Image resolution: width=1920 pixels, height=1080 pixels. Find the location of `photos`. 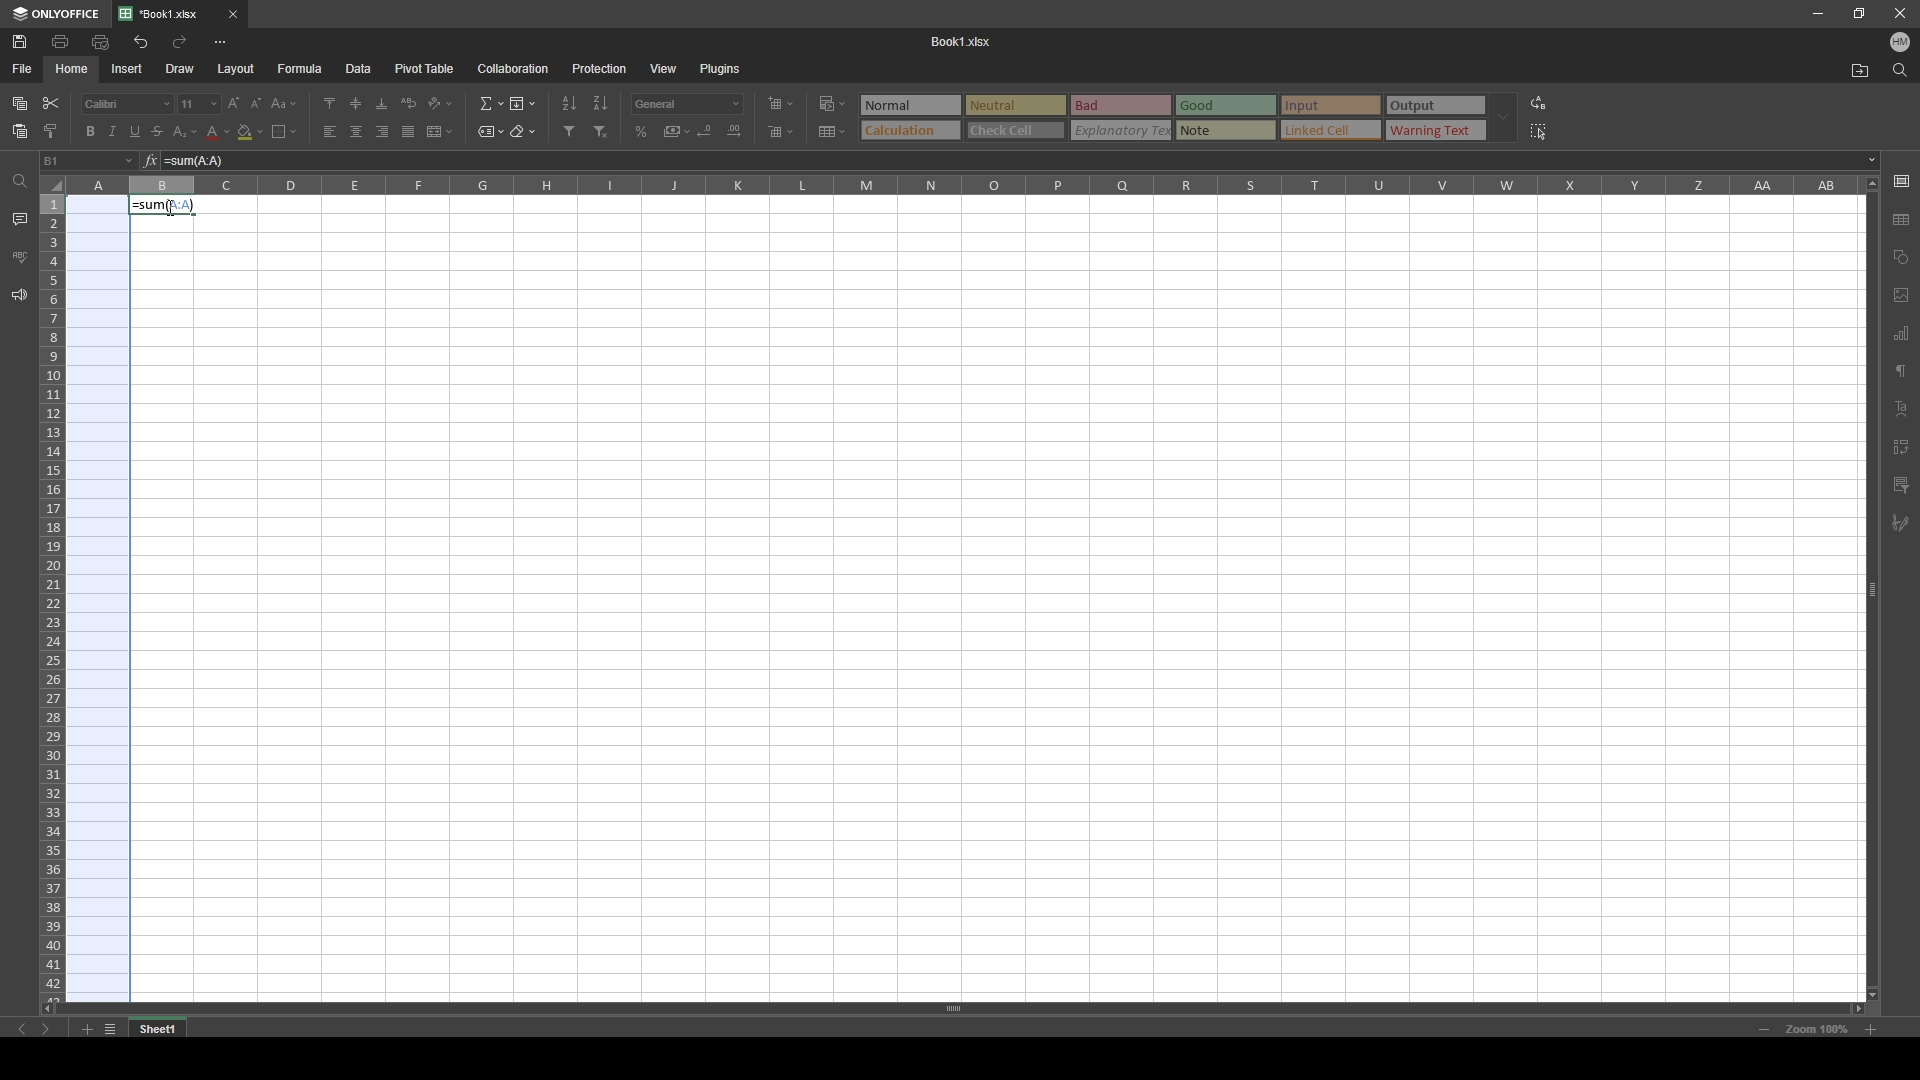

photos is located at coordinates (1902, 295).